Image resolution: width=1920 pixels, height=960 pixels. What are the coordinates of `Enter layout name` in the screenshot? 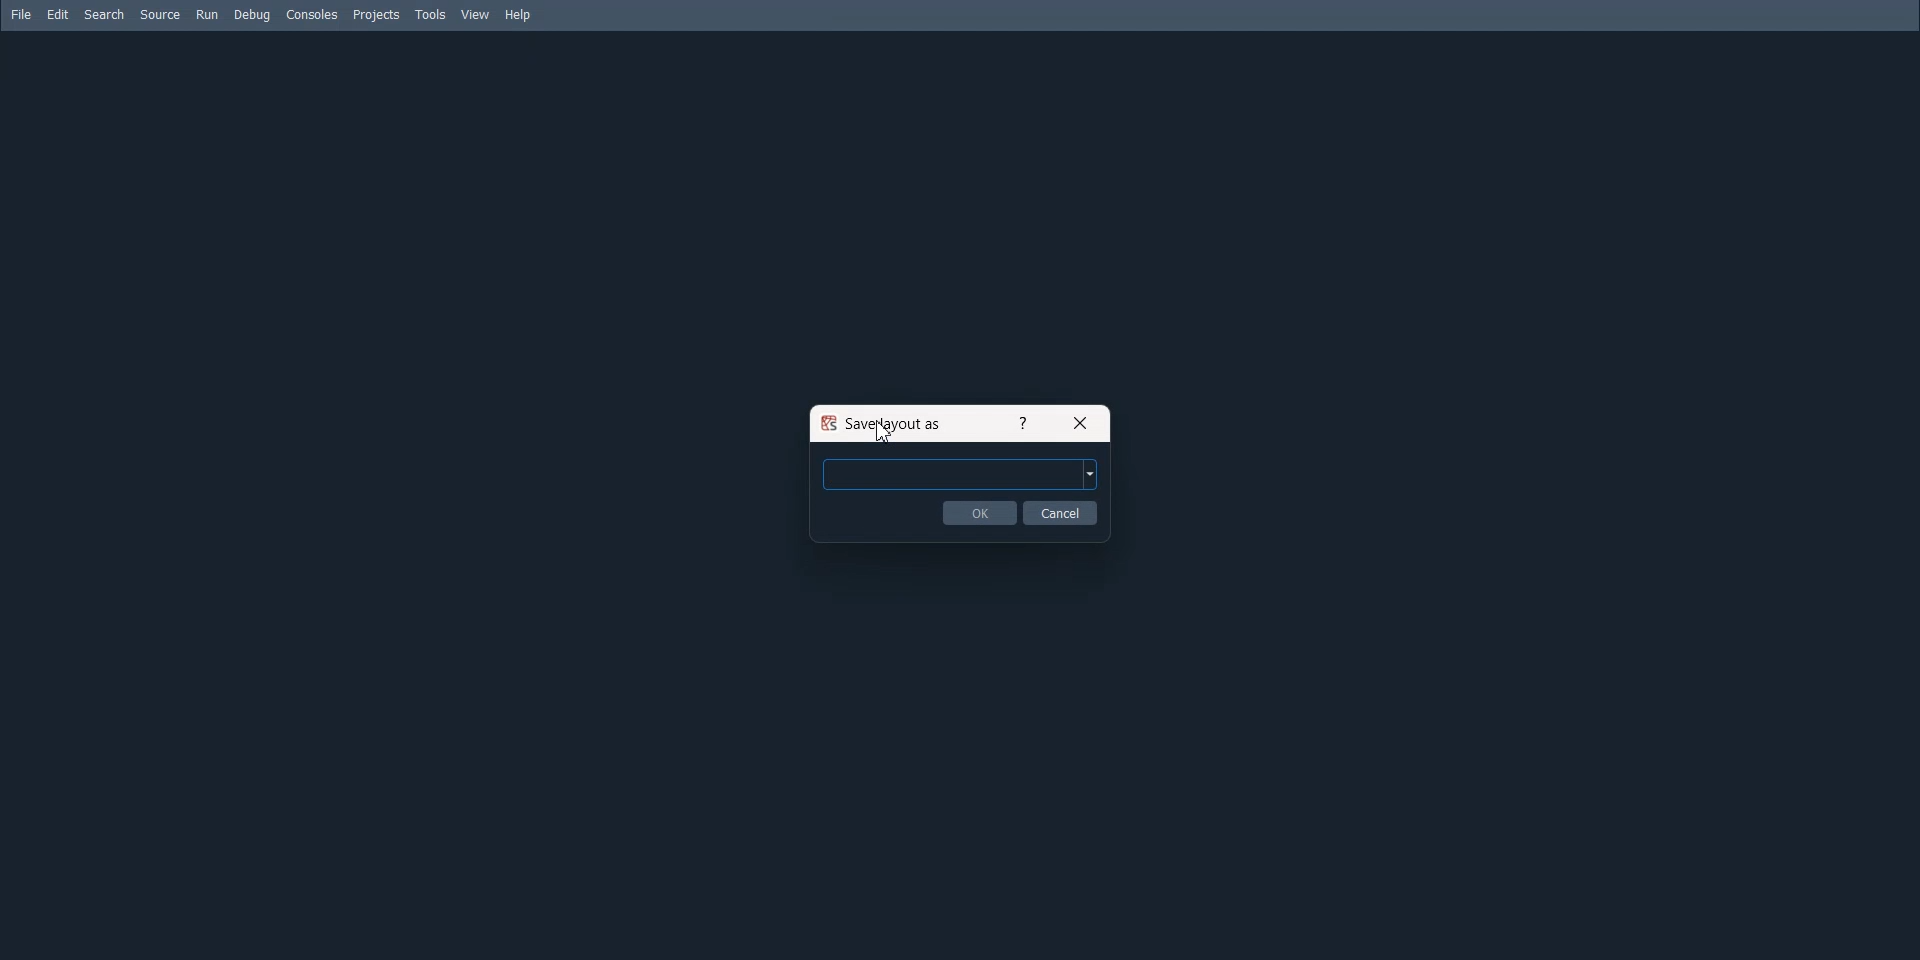 It's located at (962, 473).